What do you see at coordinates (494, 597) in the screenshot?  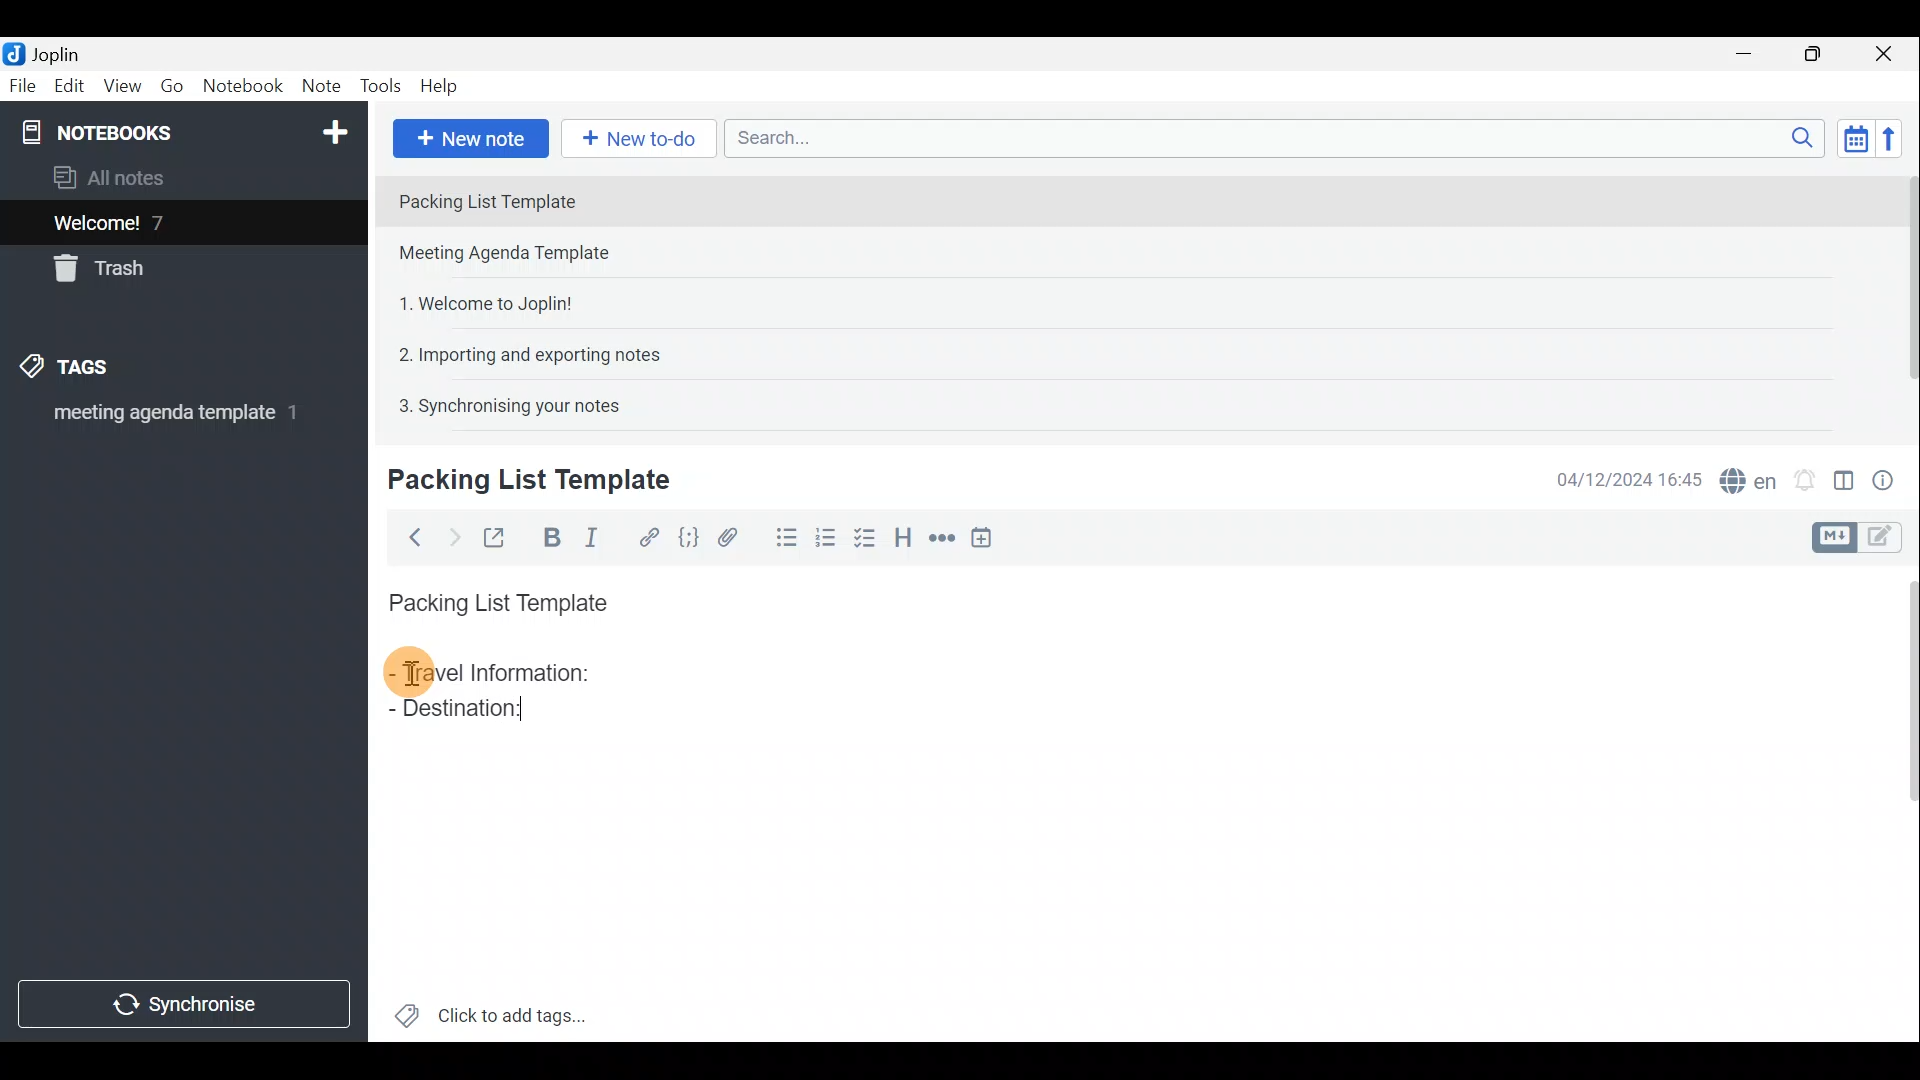 I see `Packing List Template` at bounding box center [494, 597].